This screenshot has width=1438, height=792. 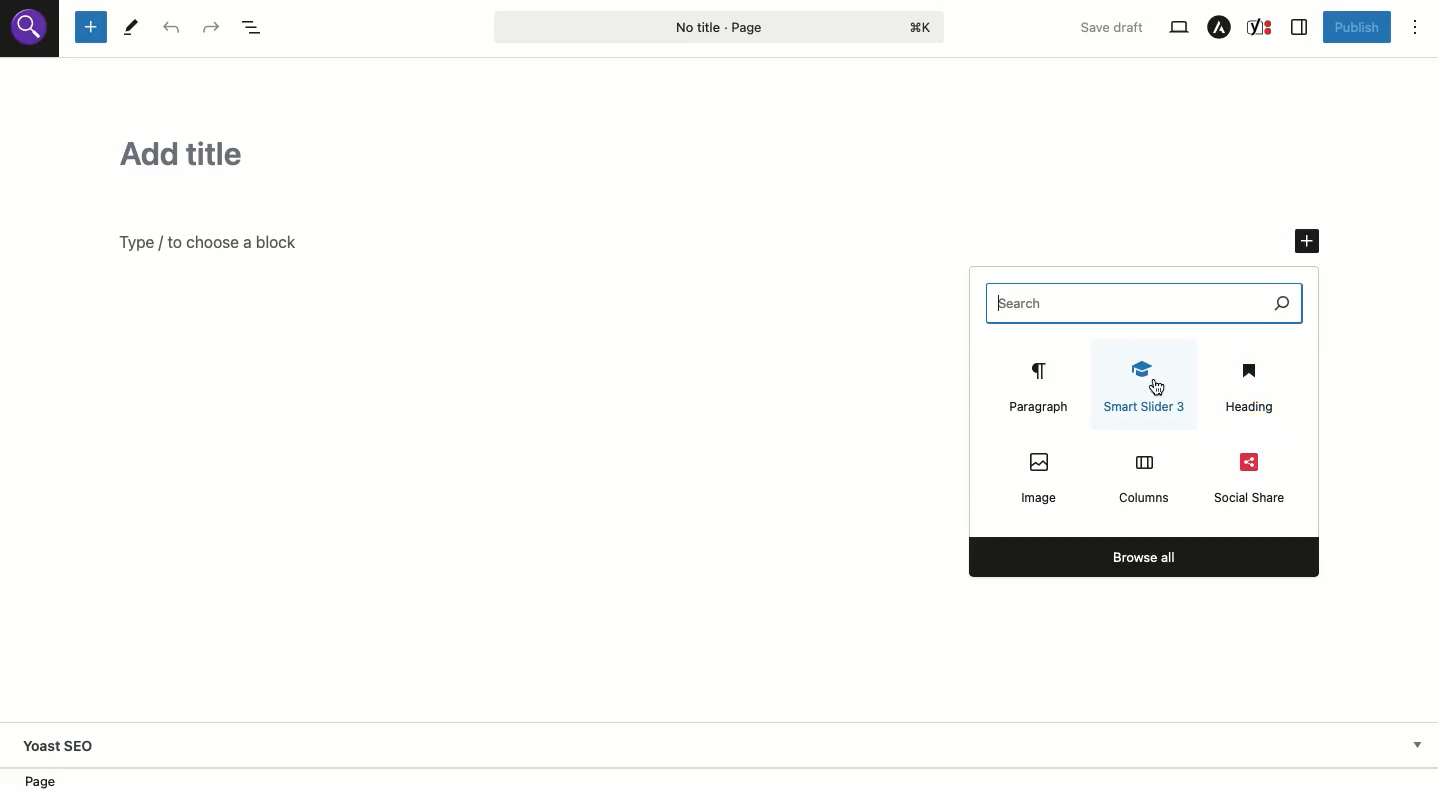 I want to click on Image, so click(x=1041, y=477).